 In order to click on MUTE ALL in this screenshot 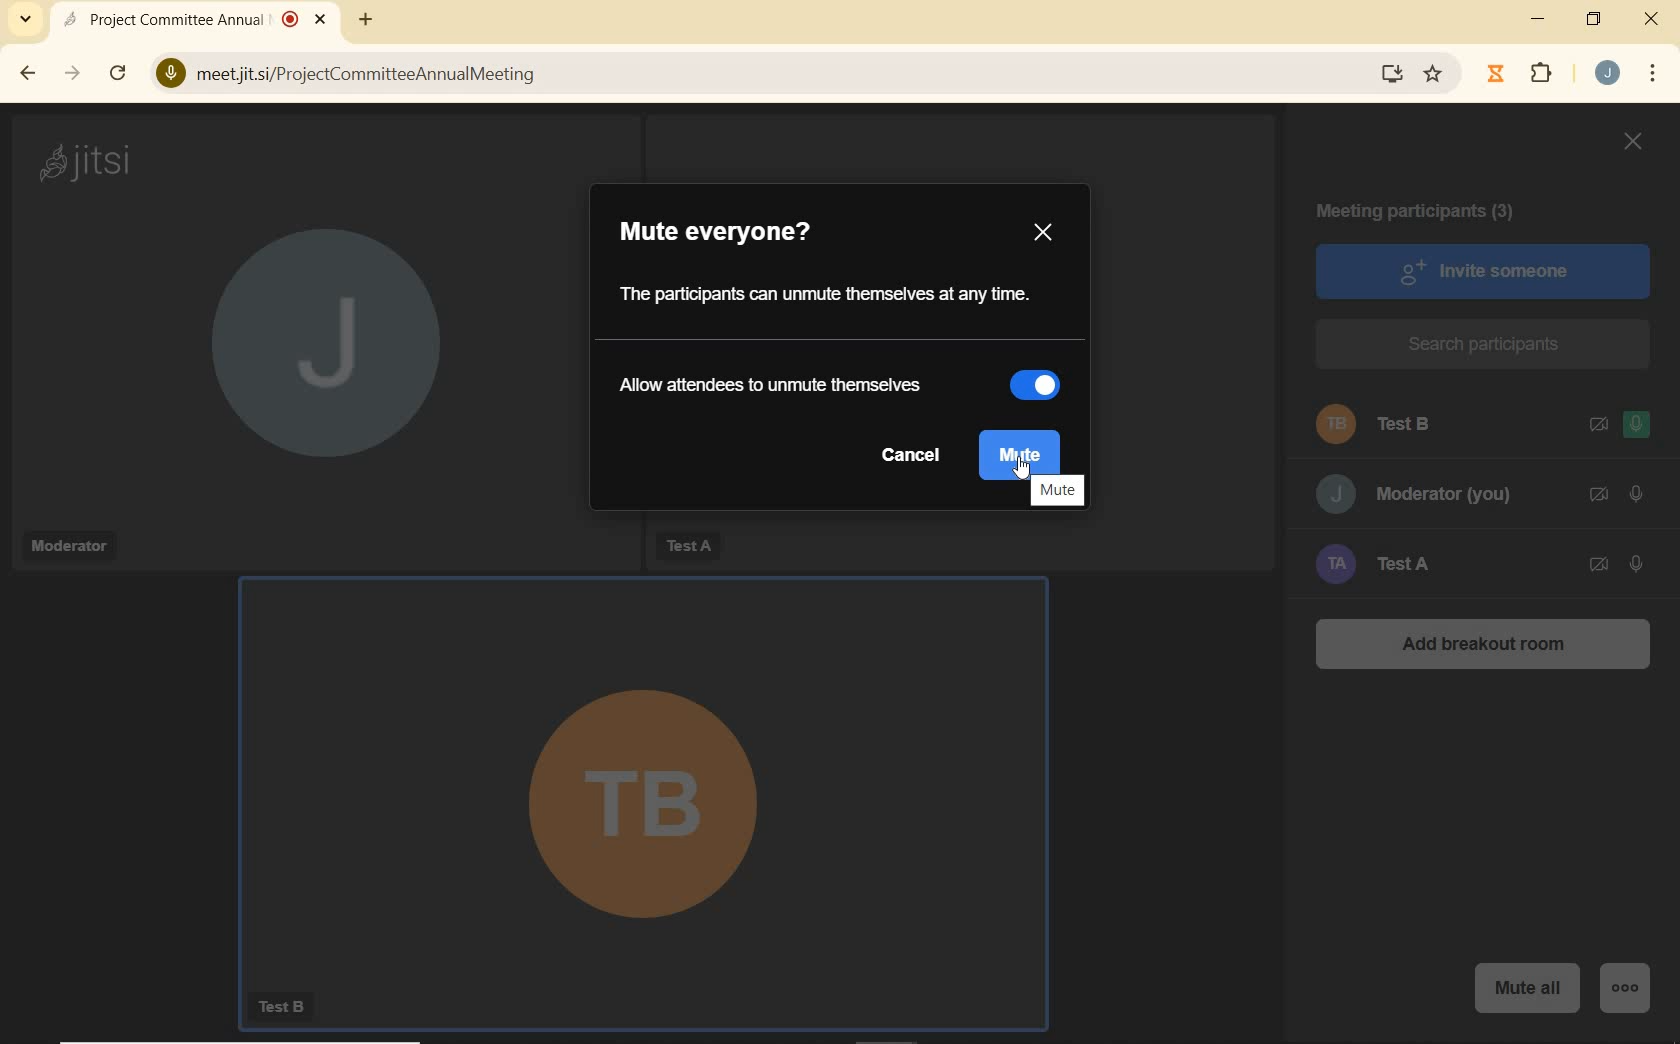, I will do `click(1527, 984)`.